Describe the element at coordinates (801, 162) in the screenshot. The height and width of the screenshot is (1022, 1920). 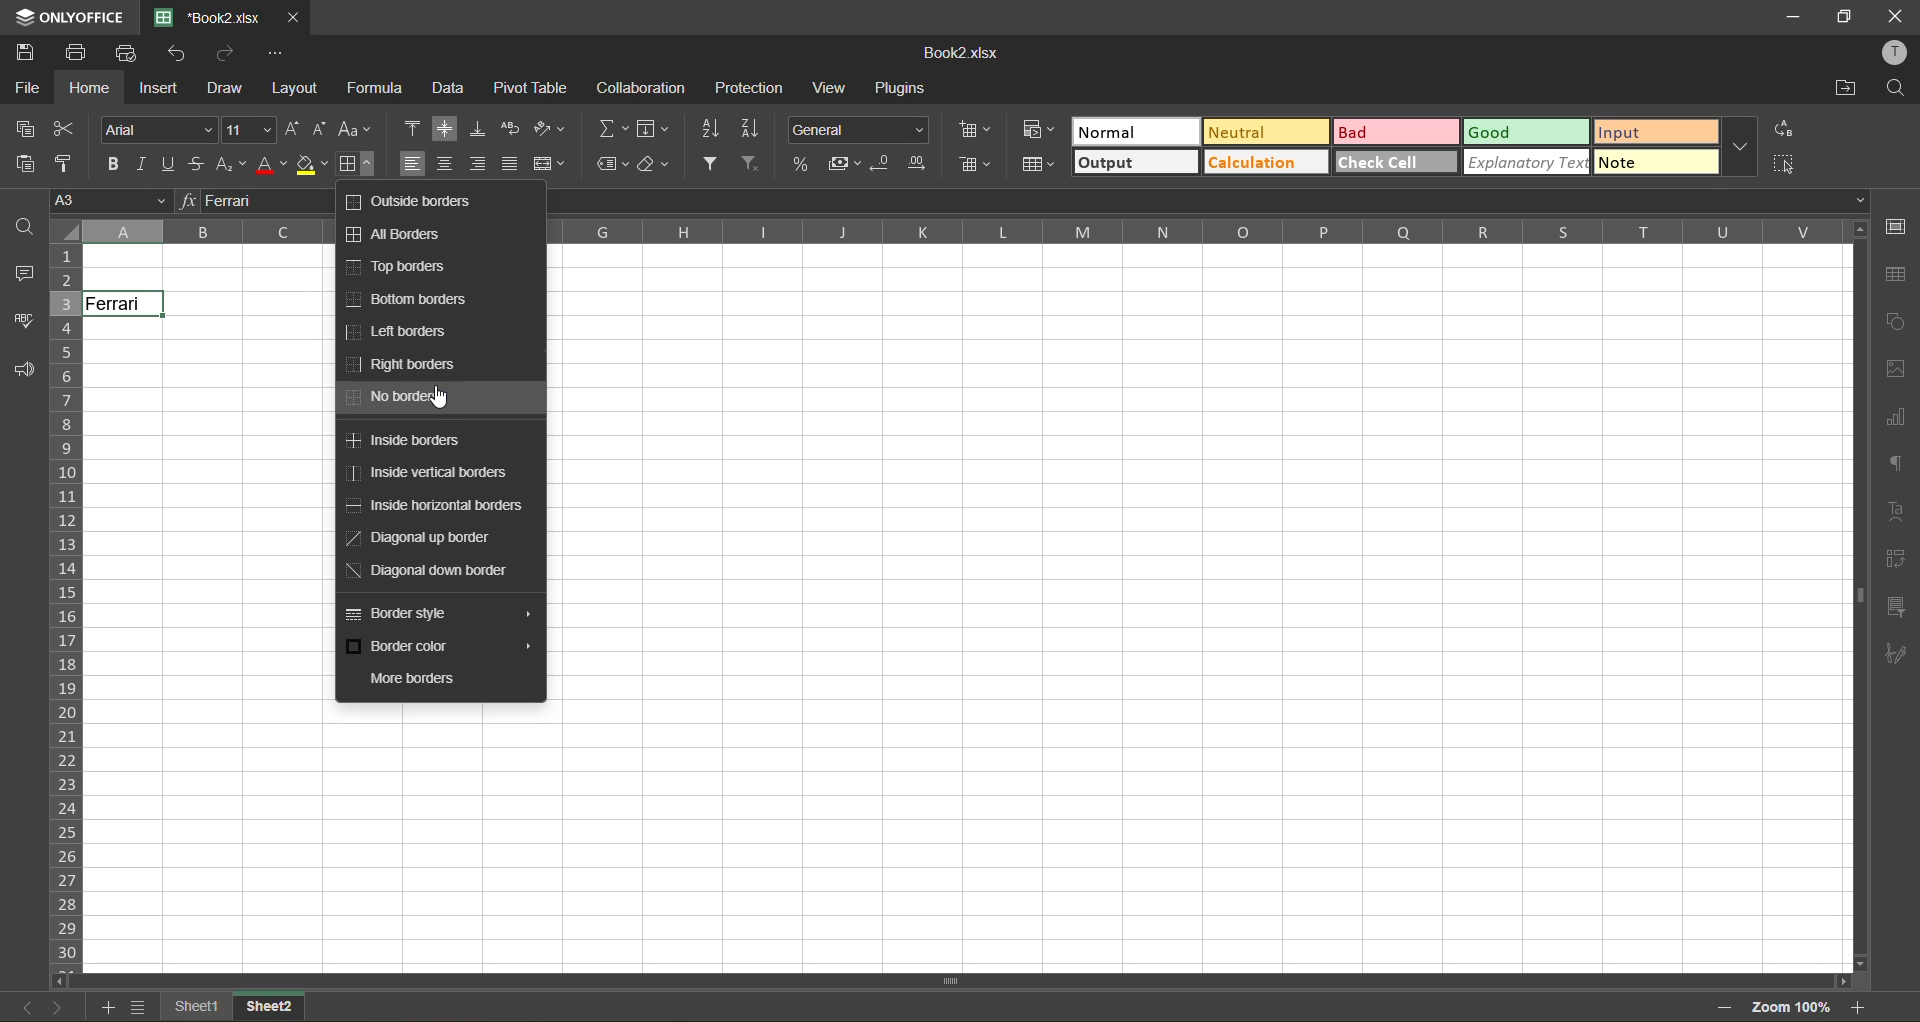
I see `percent` at that location.